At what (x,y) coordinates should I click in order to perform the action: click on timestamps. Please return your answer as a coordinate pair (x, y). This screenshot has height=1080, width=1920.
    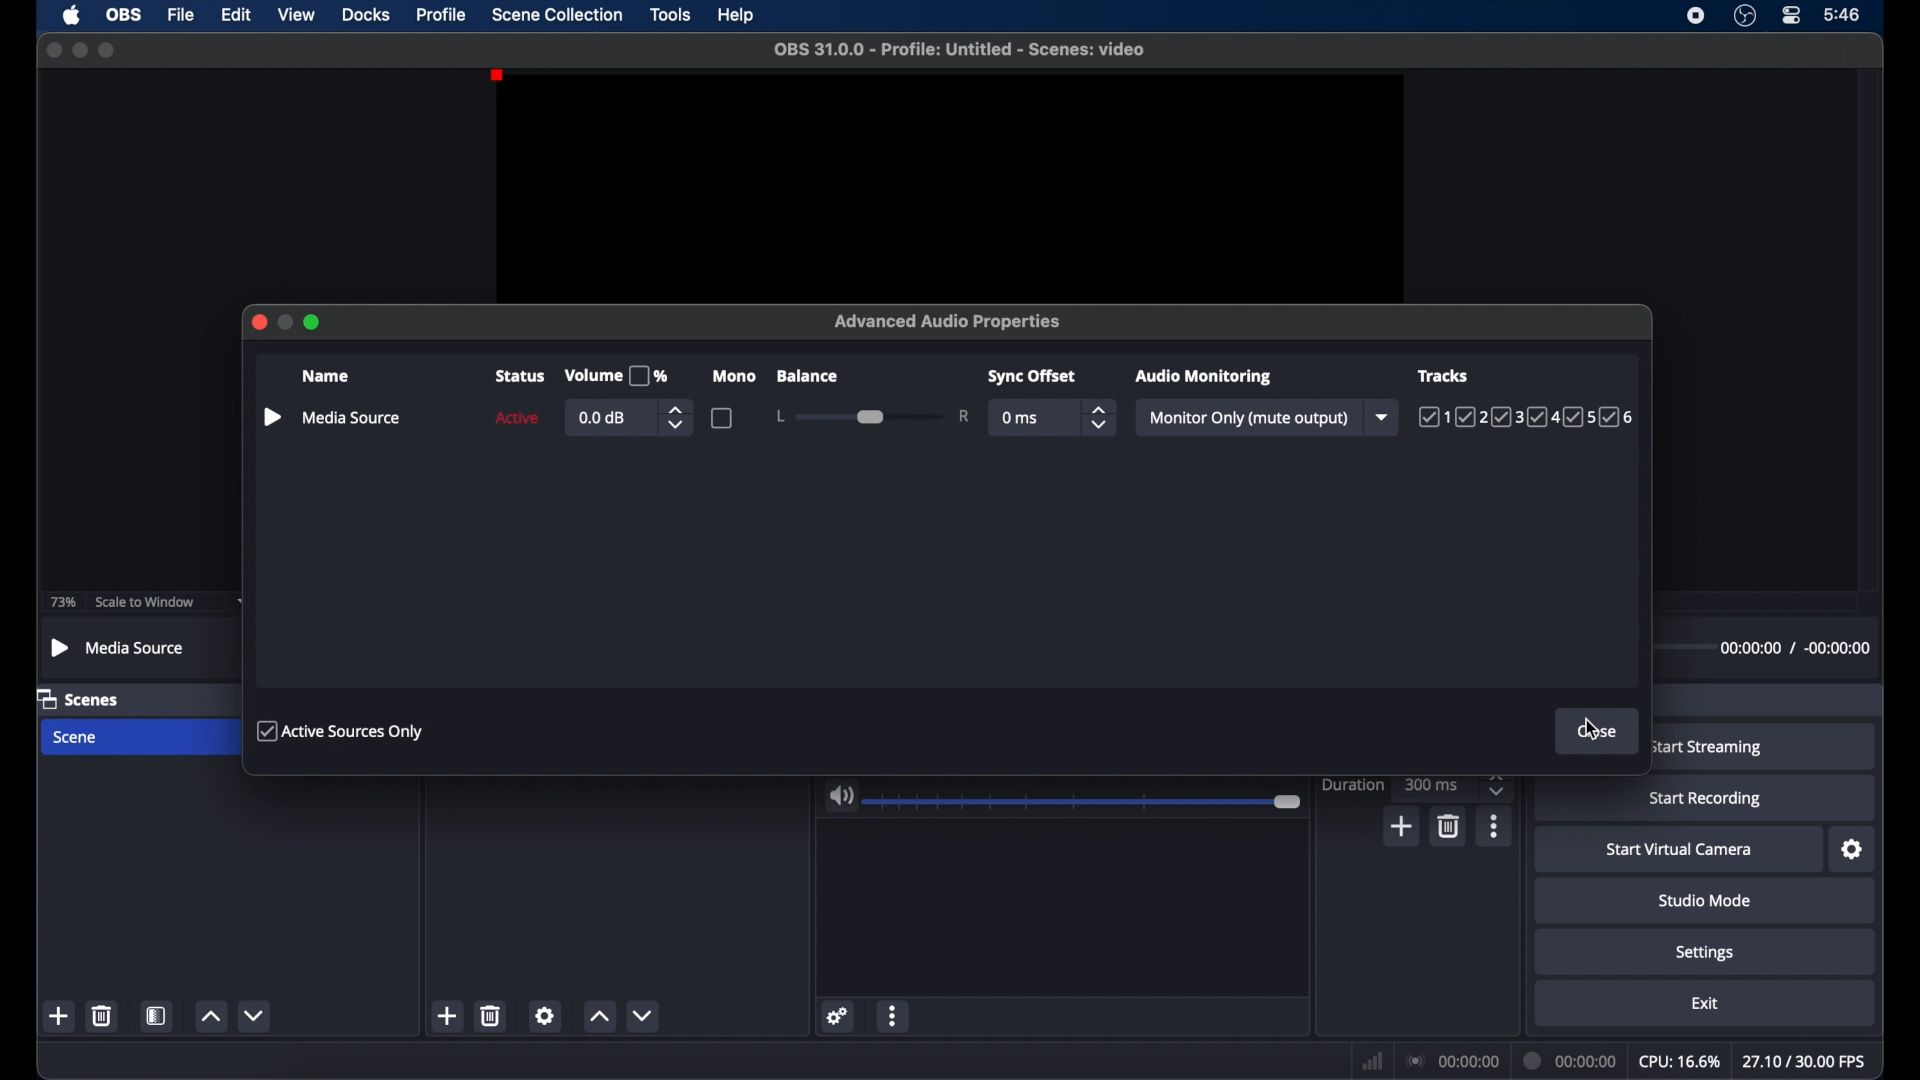
    Looking at the image, I should click on (1795, 648).